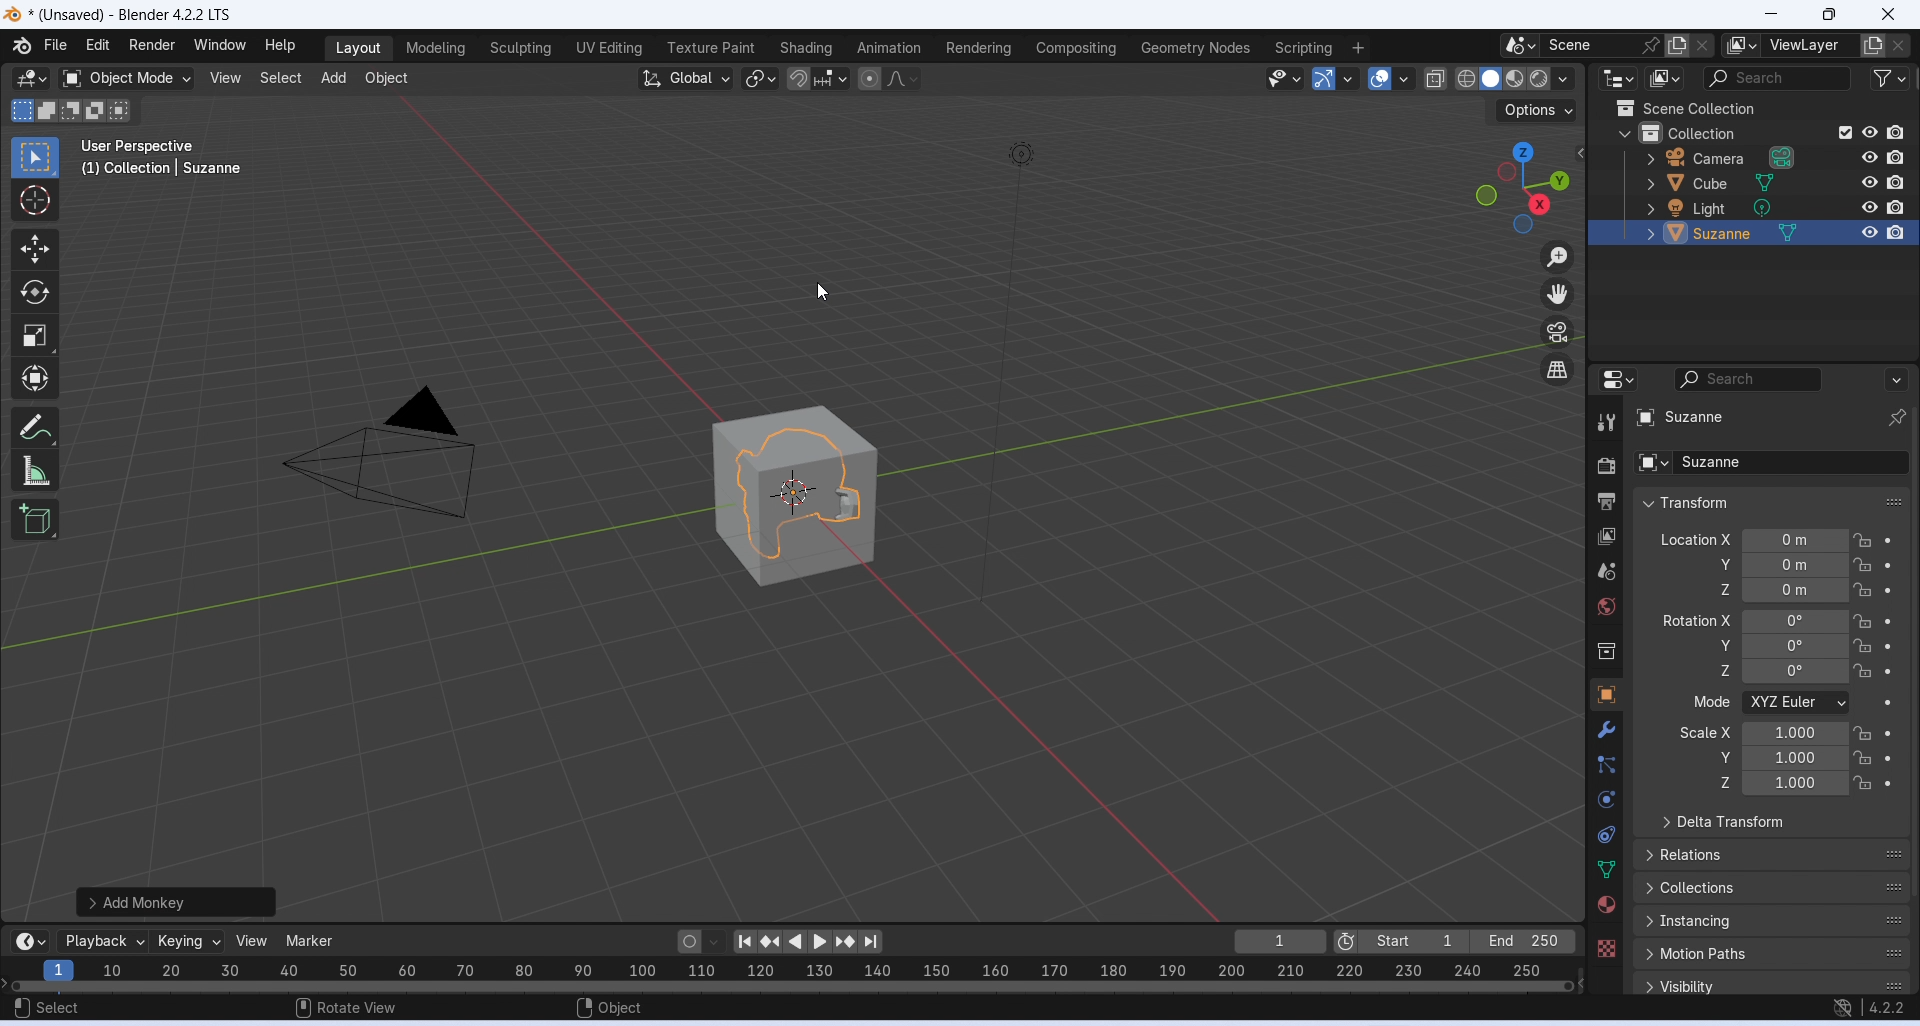 The image size is (1920, 1026). Describe the element at coordinates (1895, 157) in the screenshot. I see `disable in renders` at that location.